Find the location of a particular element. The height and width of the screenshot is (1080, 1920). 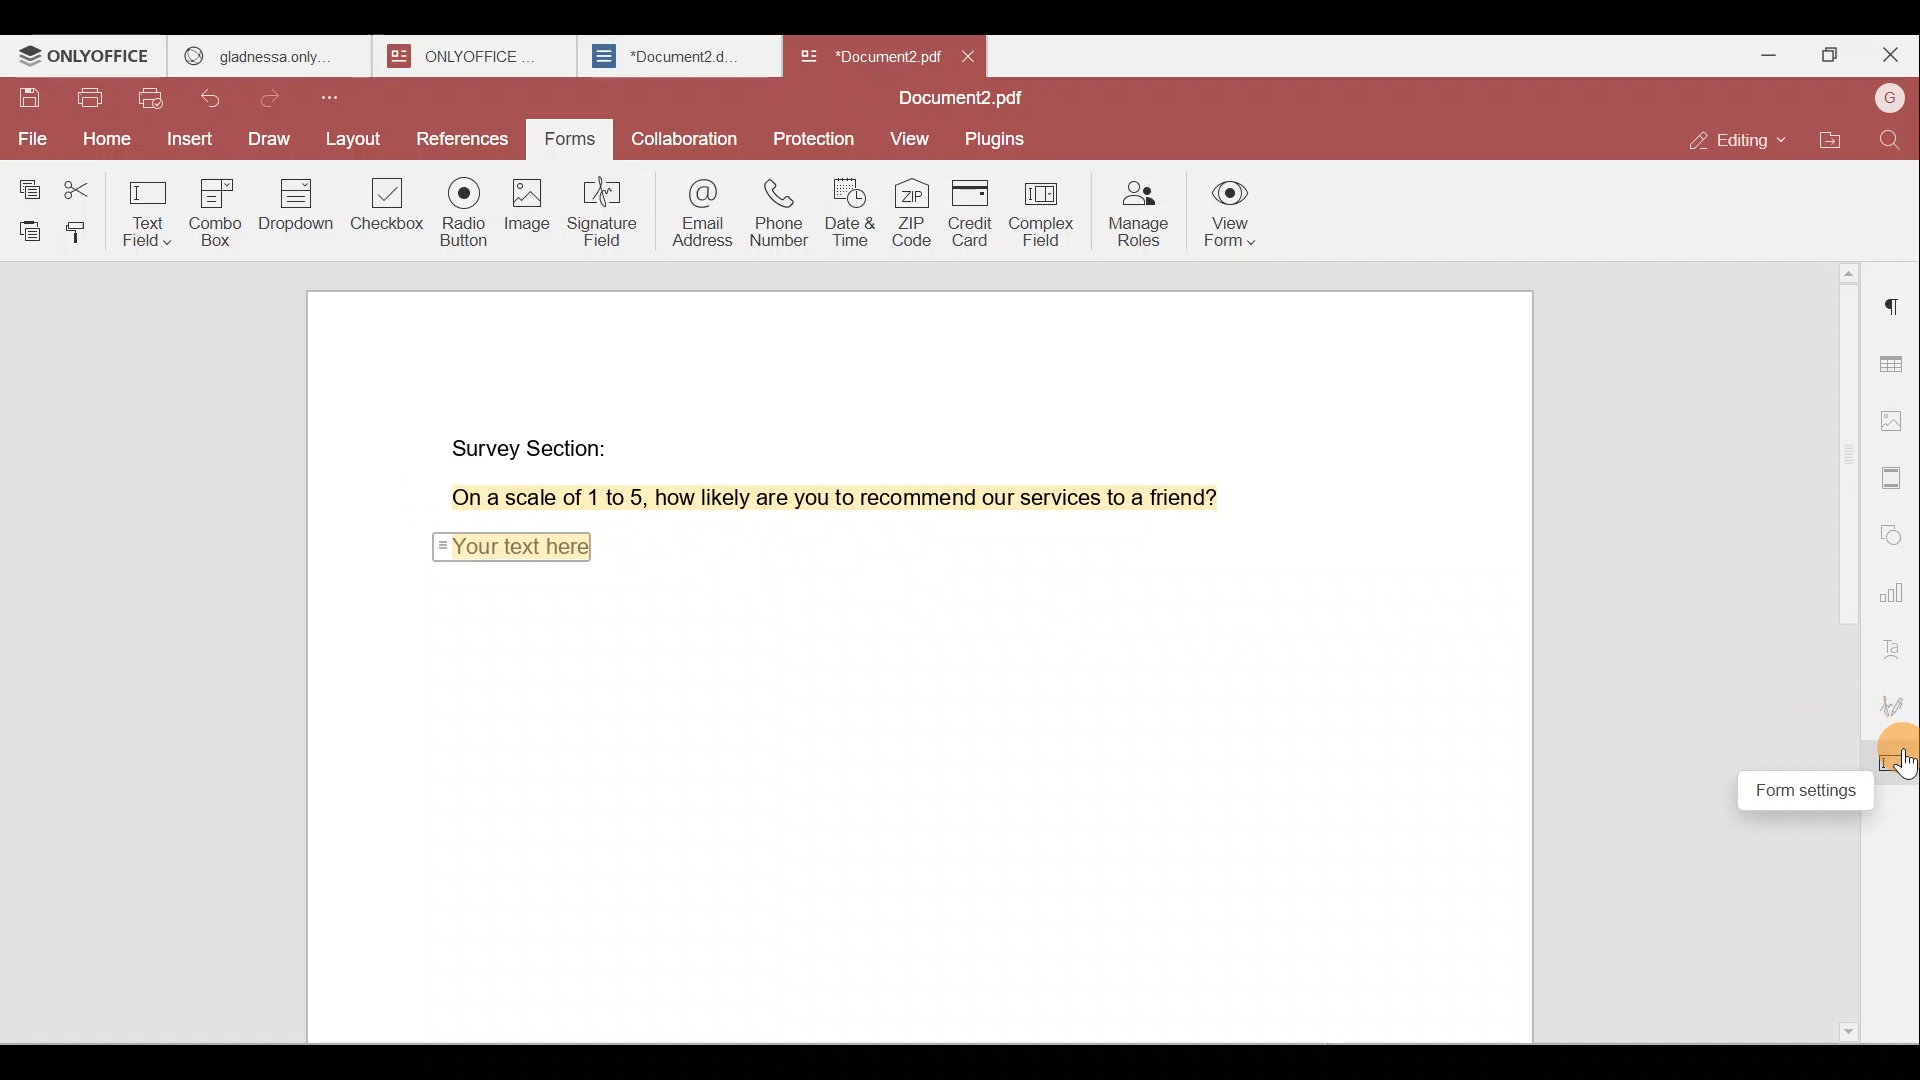

Cut is located at coordinates (84, 184).